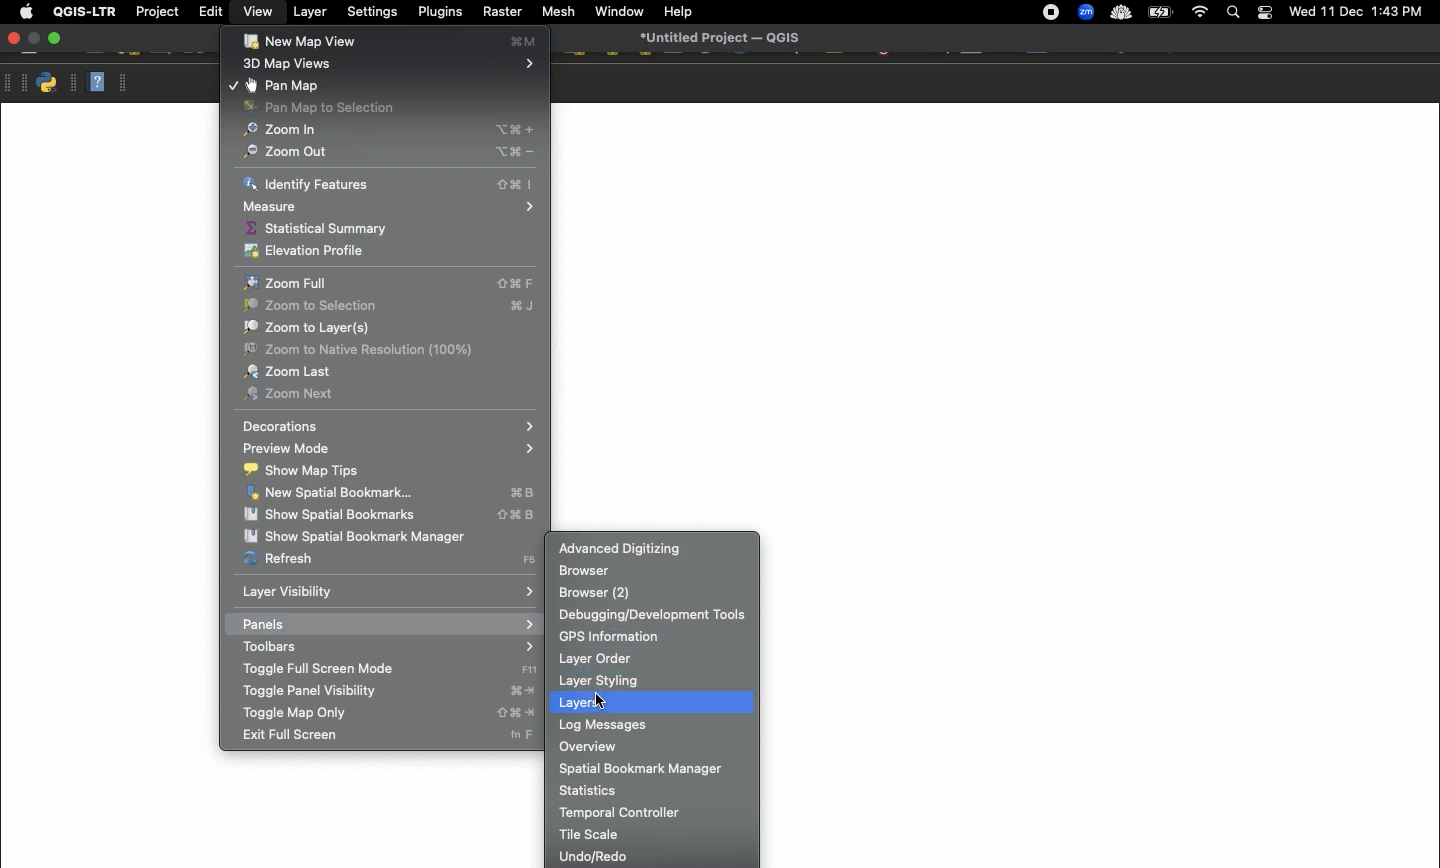 This screenshot has width=1440, height=868. Describe the element at coordinates (721, 37) in the screenshot. I see `untitied Project — QUIS` at that location.